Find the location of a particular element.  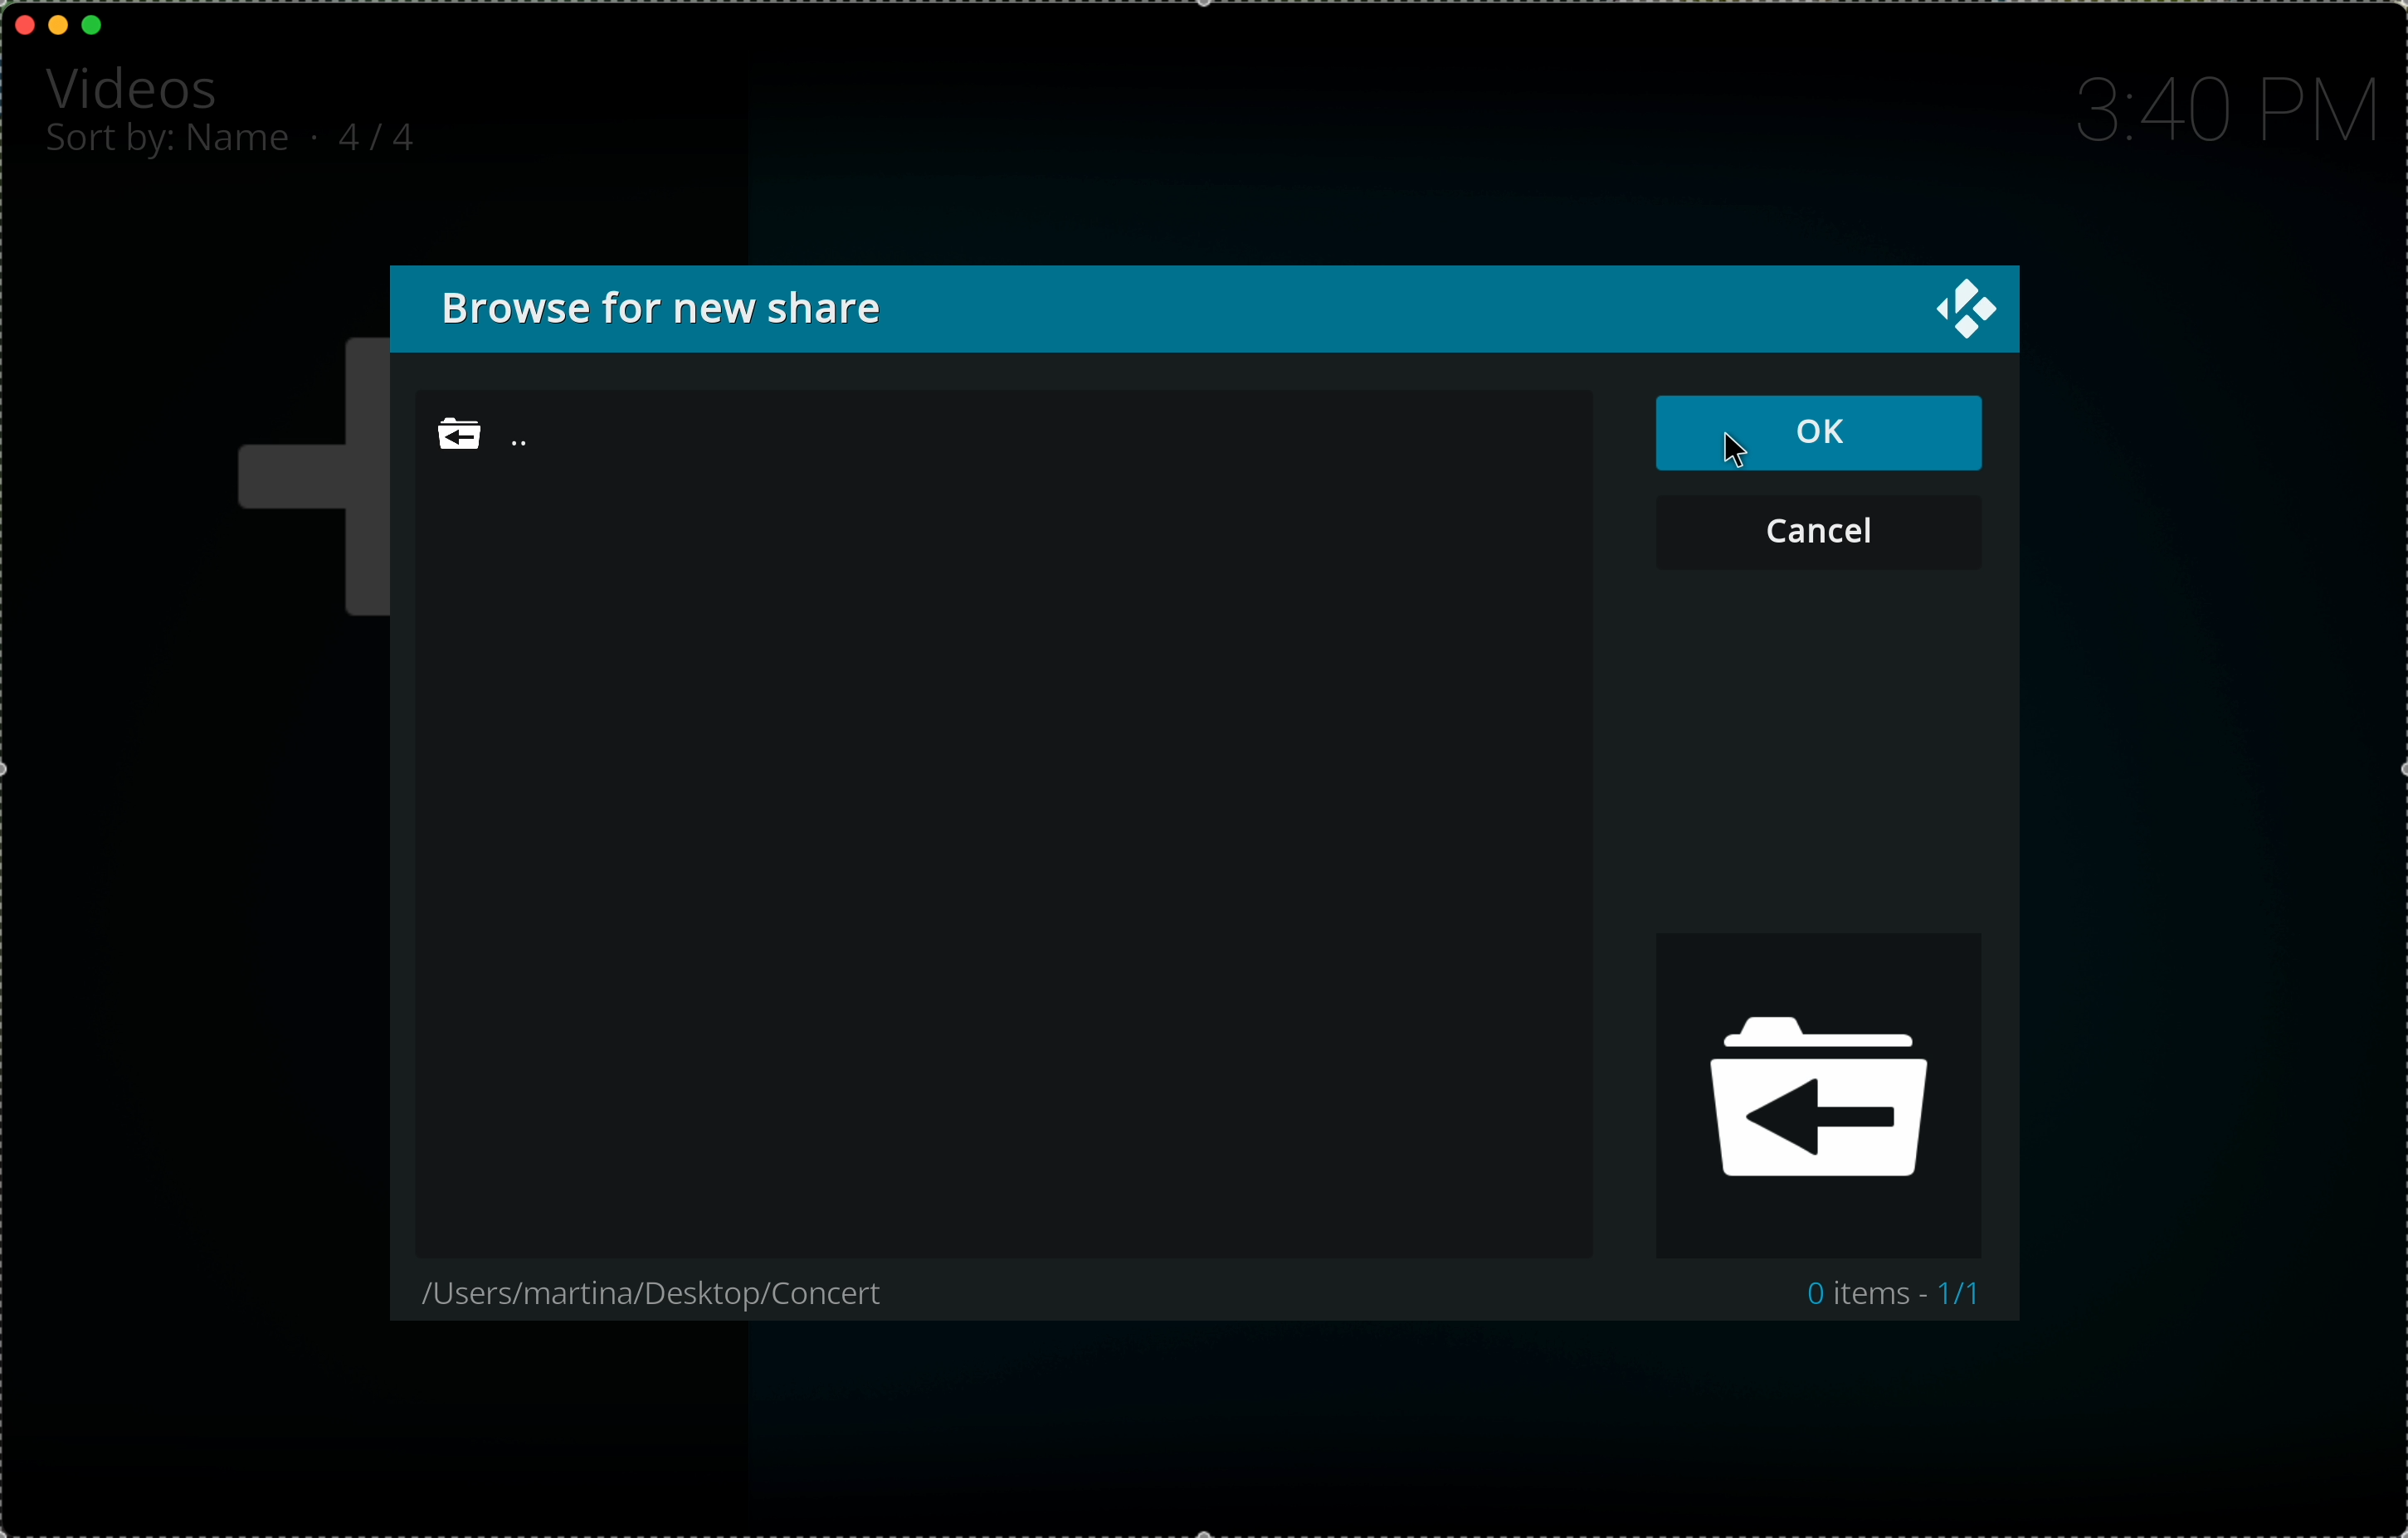

click on OK button is located at coordinates (1825, 433).